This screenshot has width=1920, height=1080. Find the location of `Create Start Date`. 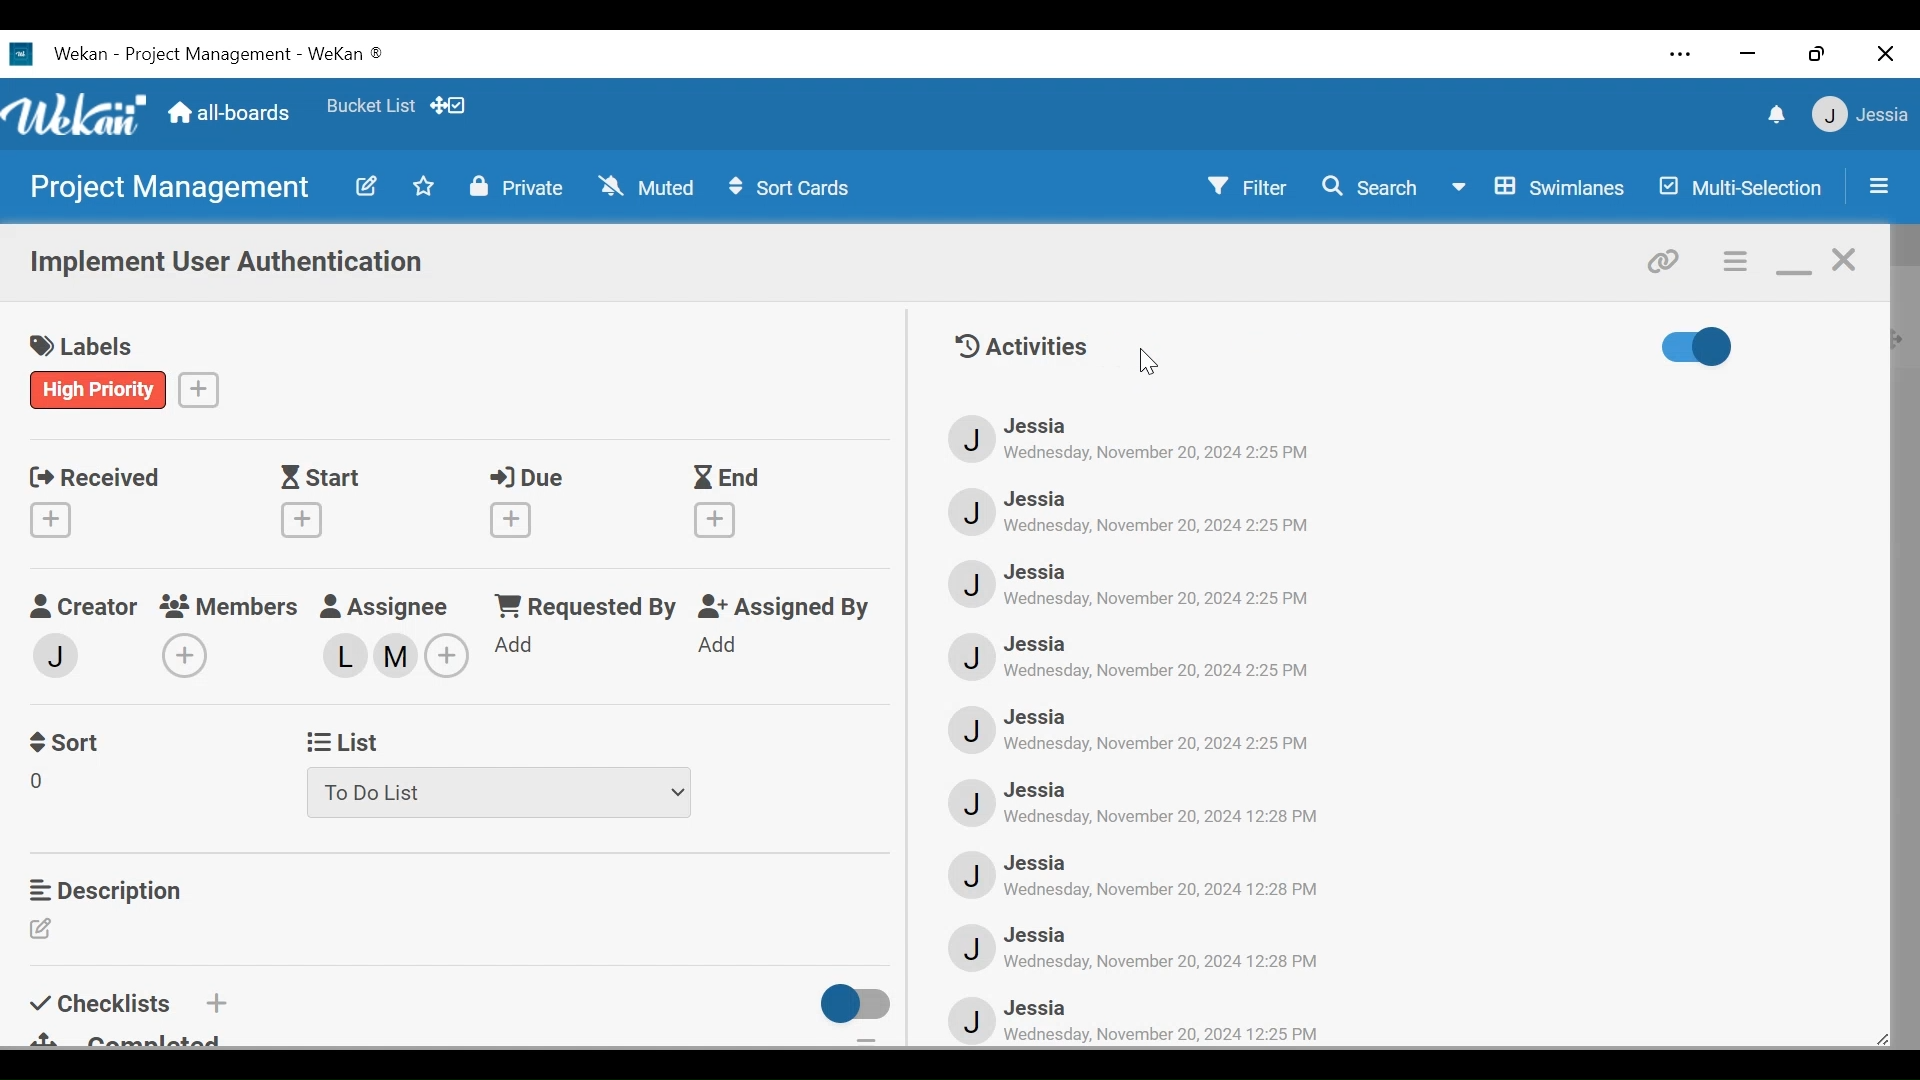

Create Start Date is located at coordinates (302, 521).